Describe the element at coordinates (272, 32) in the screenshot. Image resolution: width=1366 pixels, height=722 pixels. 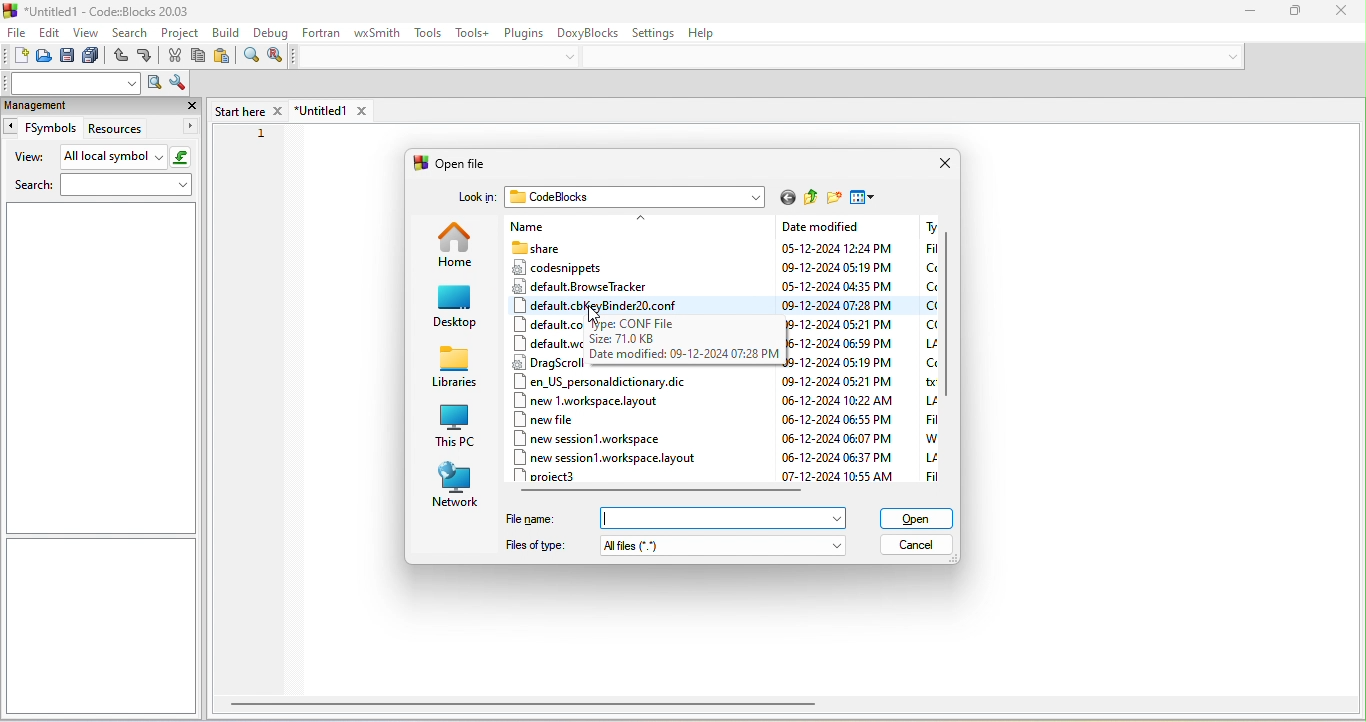
I see `debug` at that location.